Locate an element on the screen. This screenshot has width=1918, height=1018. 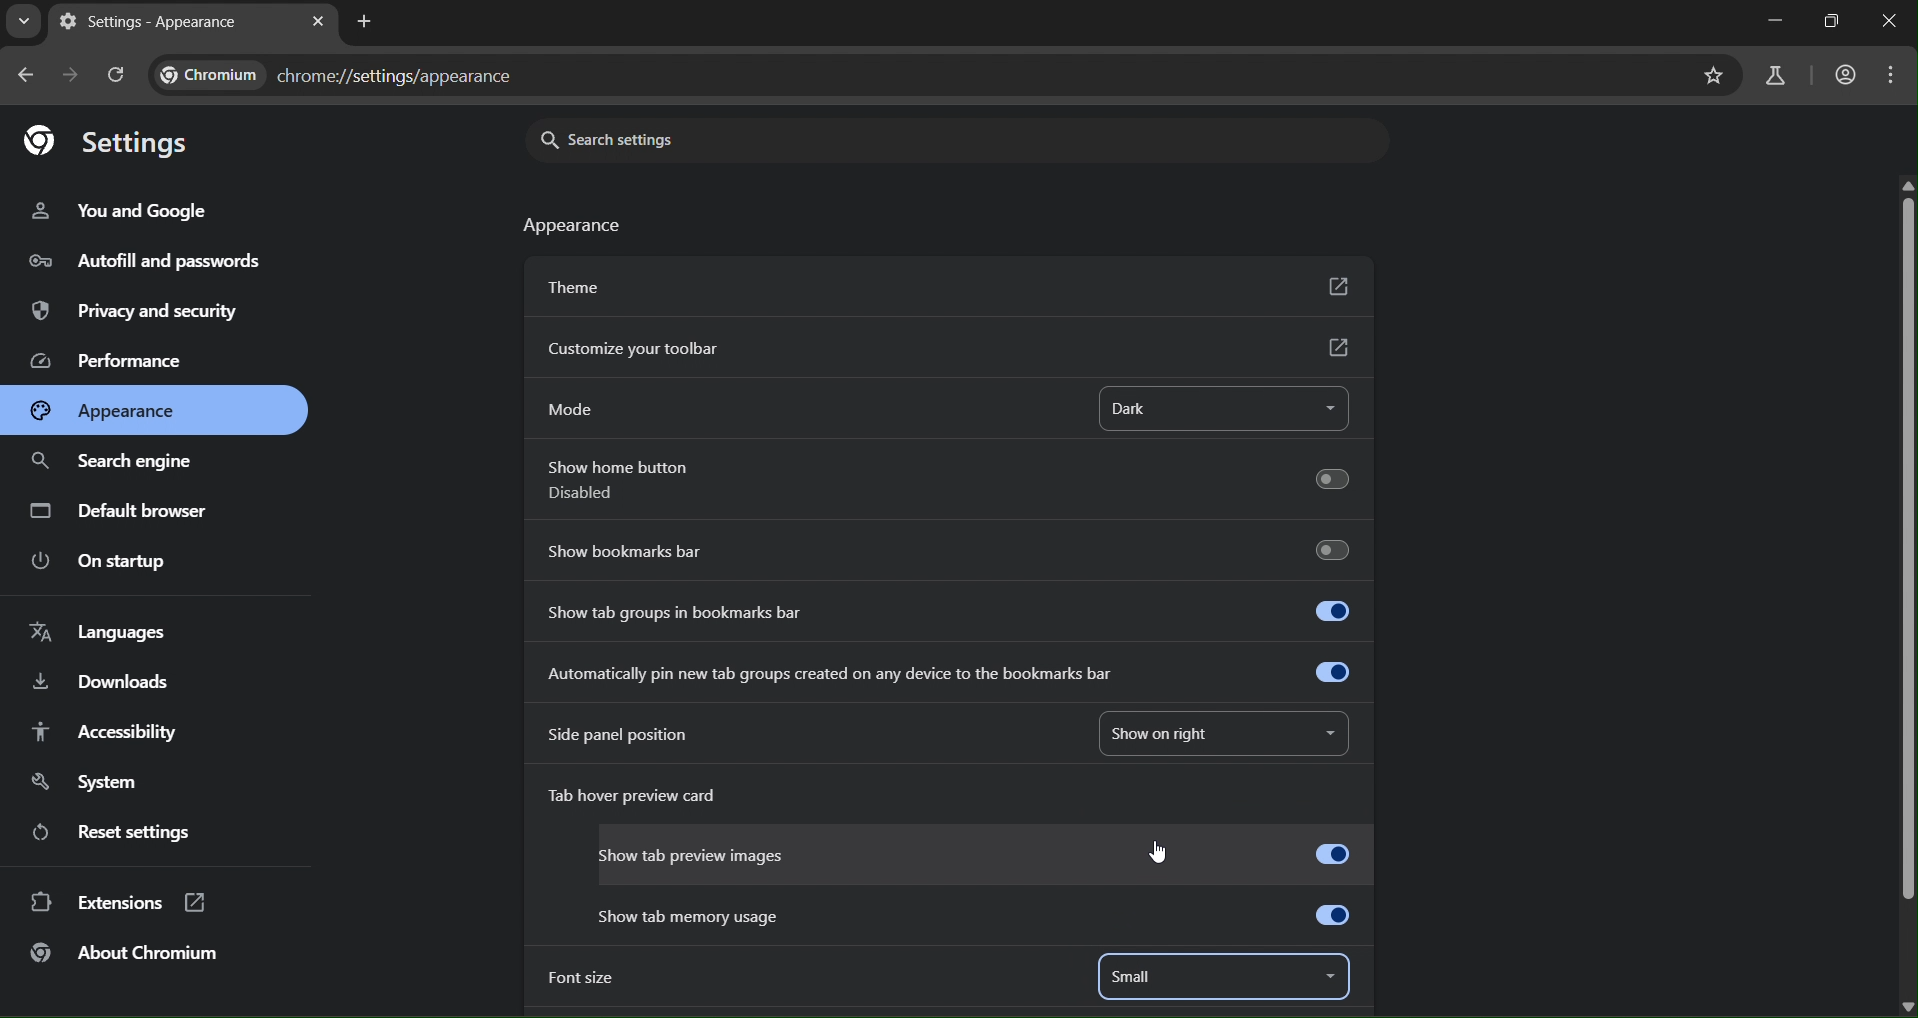
downloads is located at coordinates (102, 680).